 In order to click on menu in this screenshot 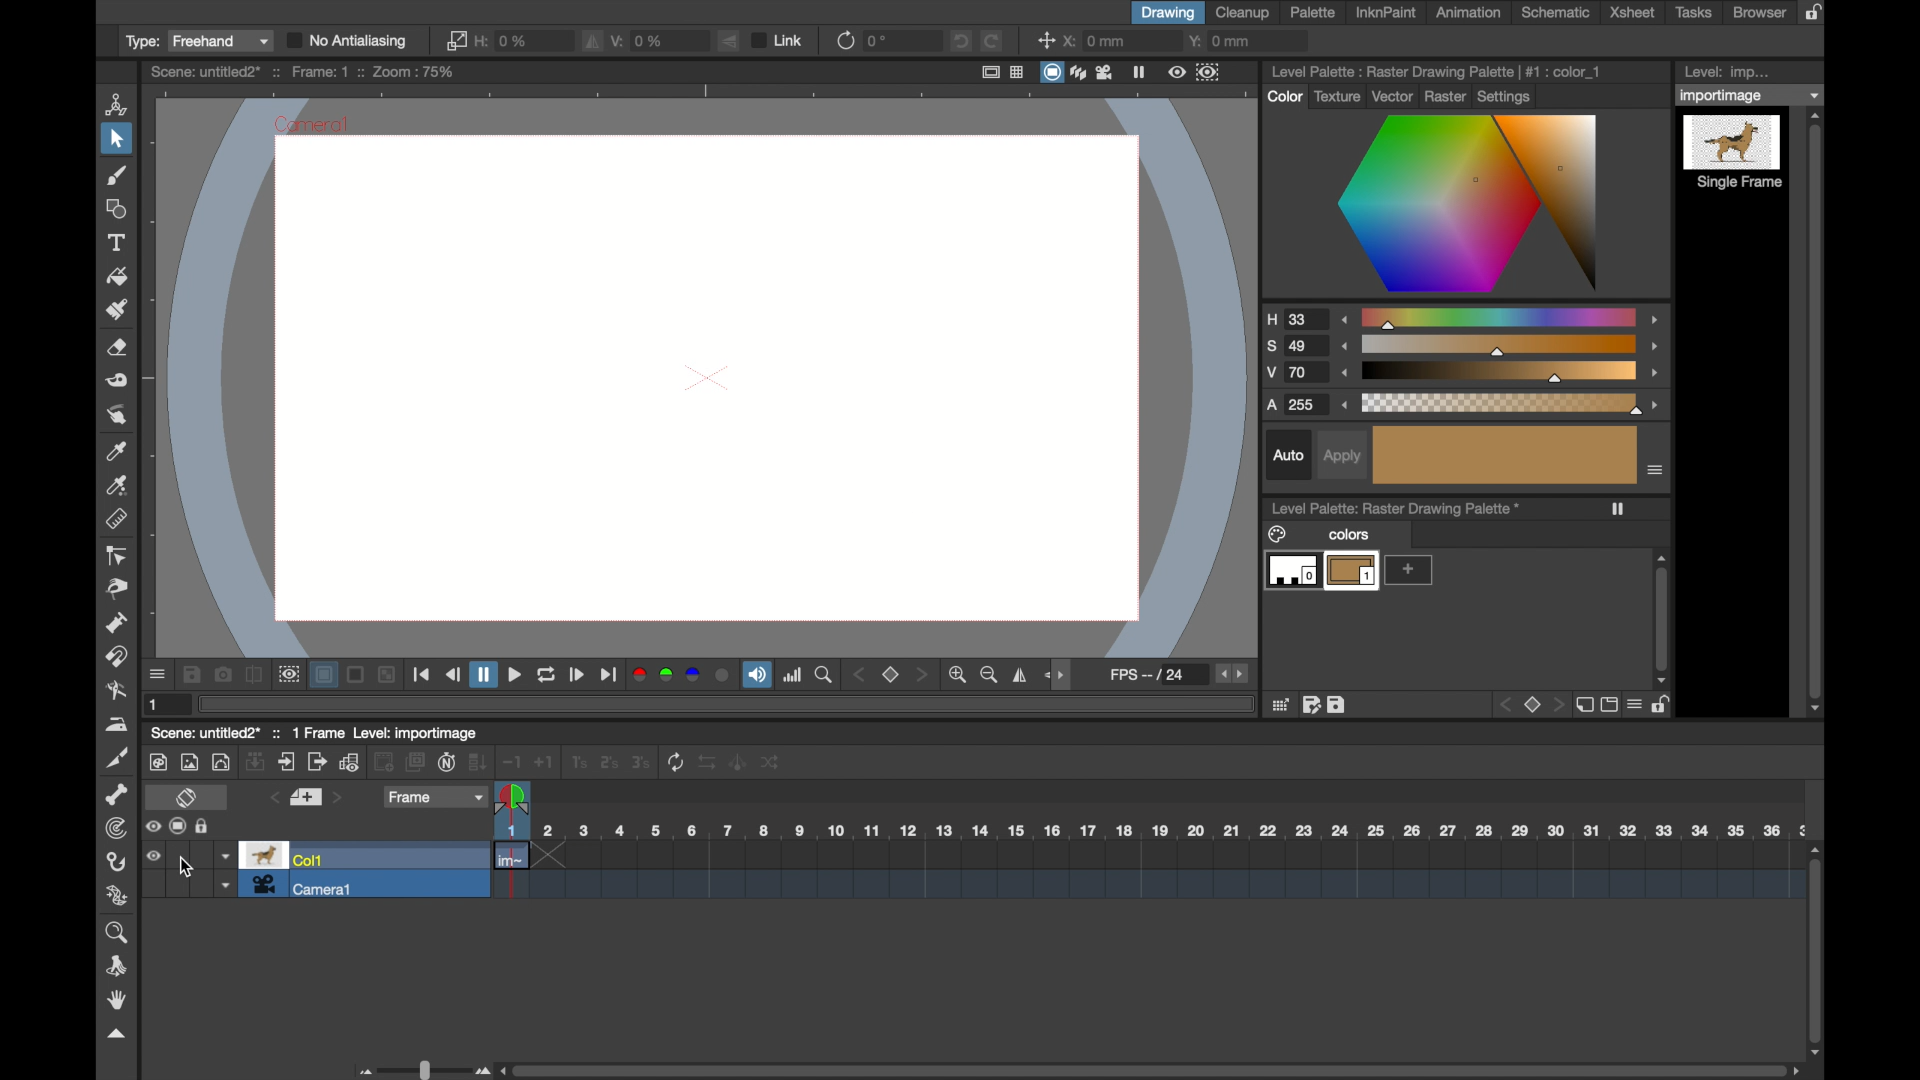, I will do `click(1634, 704)`.